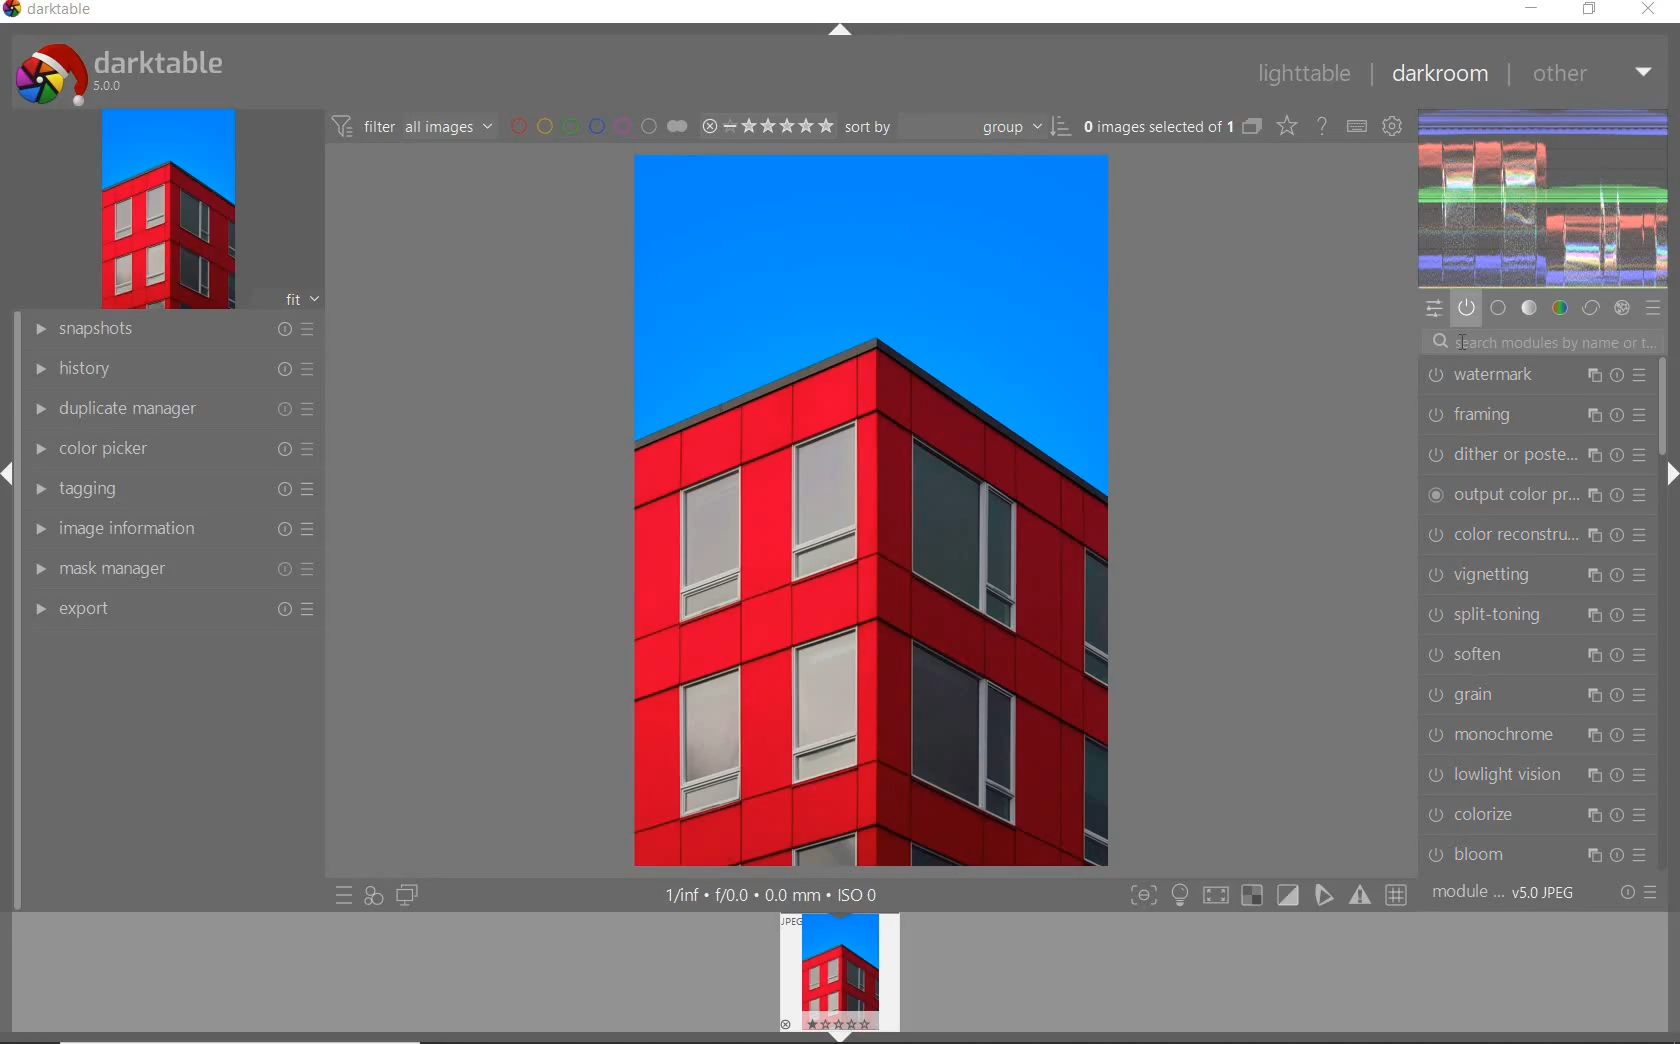 Image resolution: width=1680 pixels, height=1044 pixels. Describe the element at coordinates (1250, 895) in the screenshot. I see `gamut check` at that location.